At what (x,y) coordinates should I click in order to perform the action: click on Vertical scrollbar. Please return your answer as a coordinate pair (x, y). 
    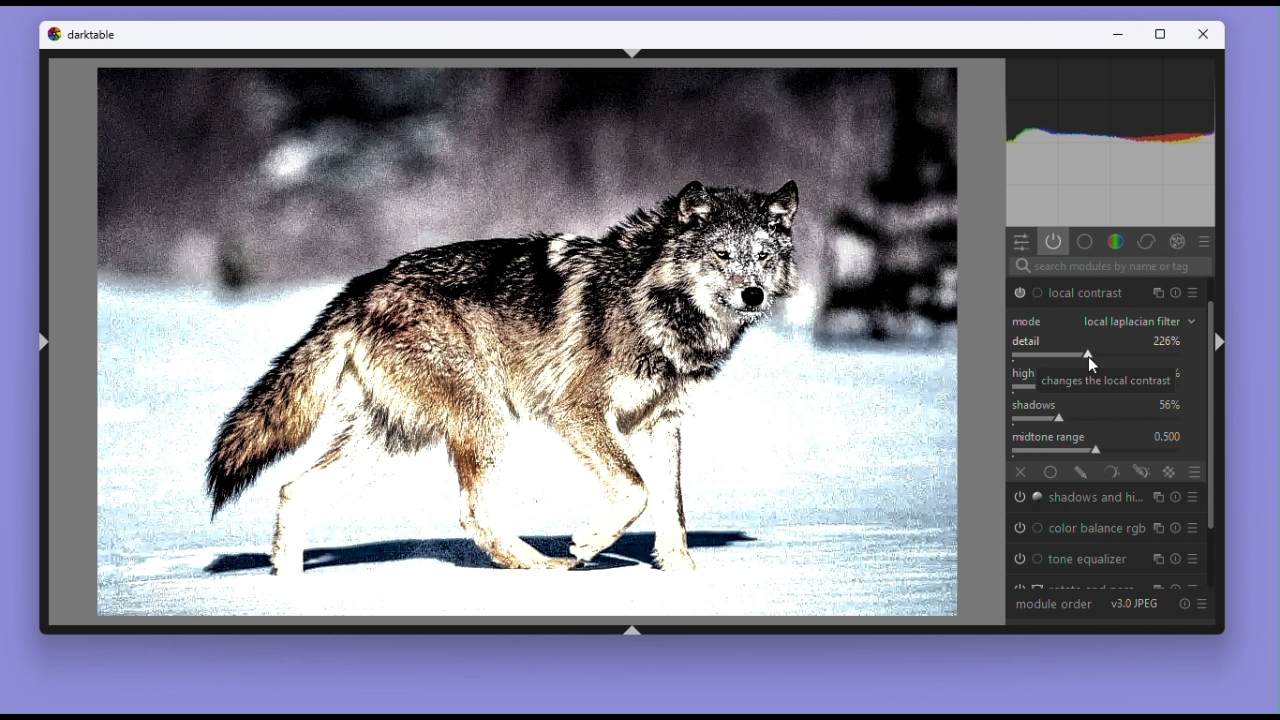
    Looking at the image, I should click on (1213, 432).